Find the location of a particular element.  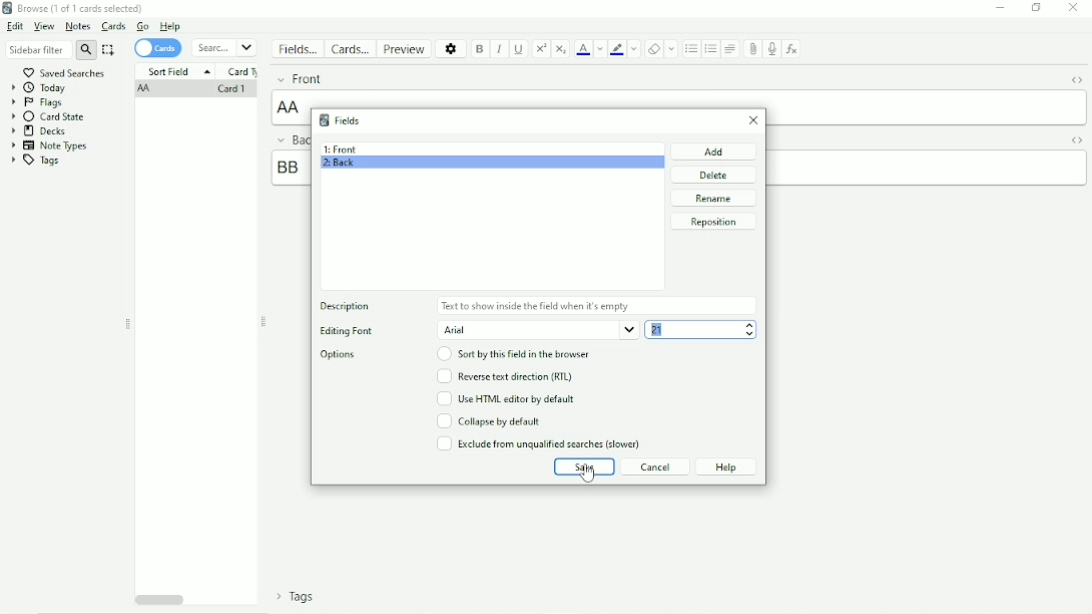

Close is located at coordinates (1073, 8).